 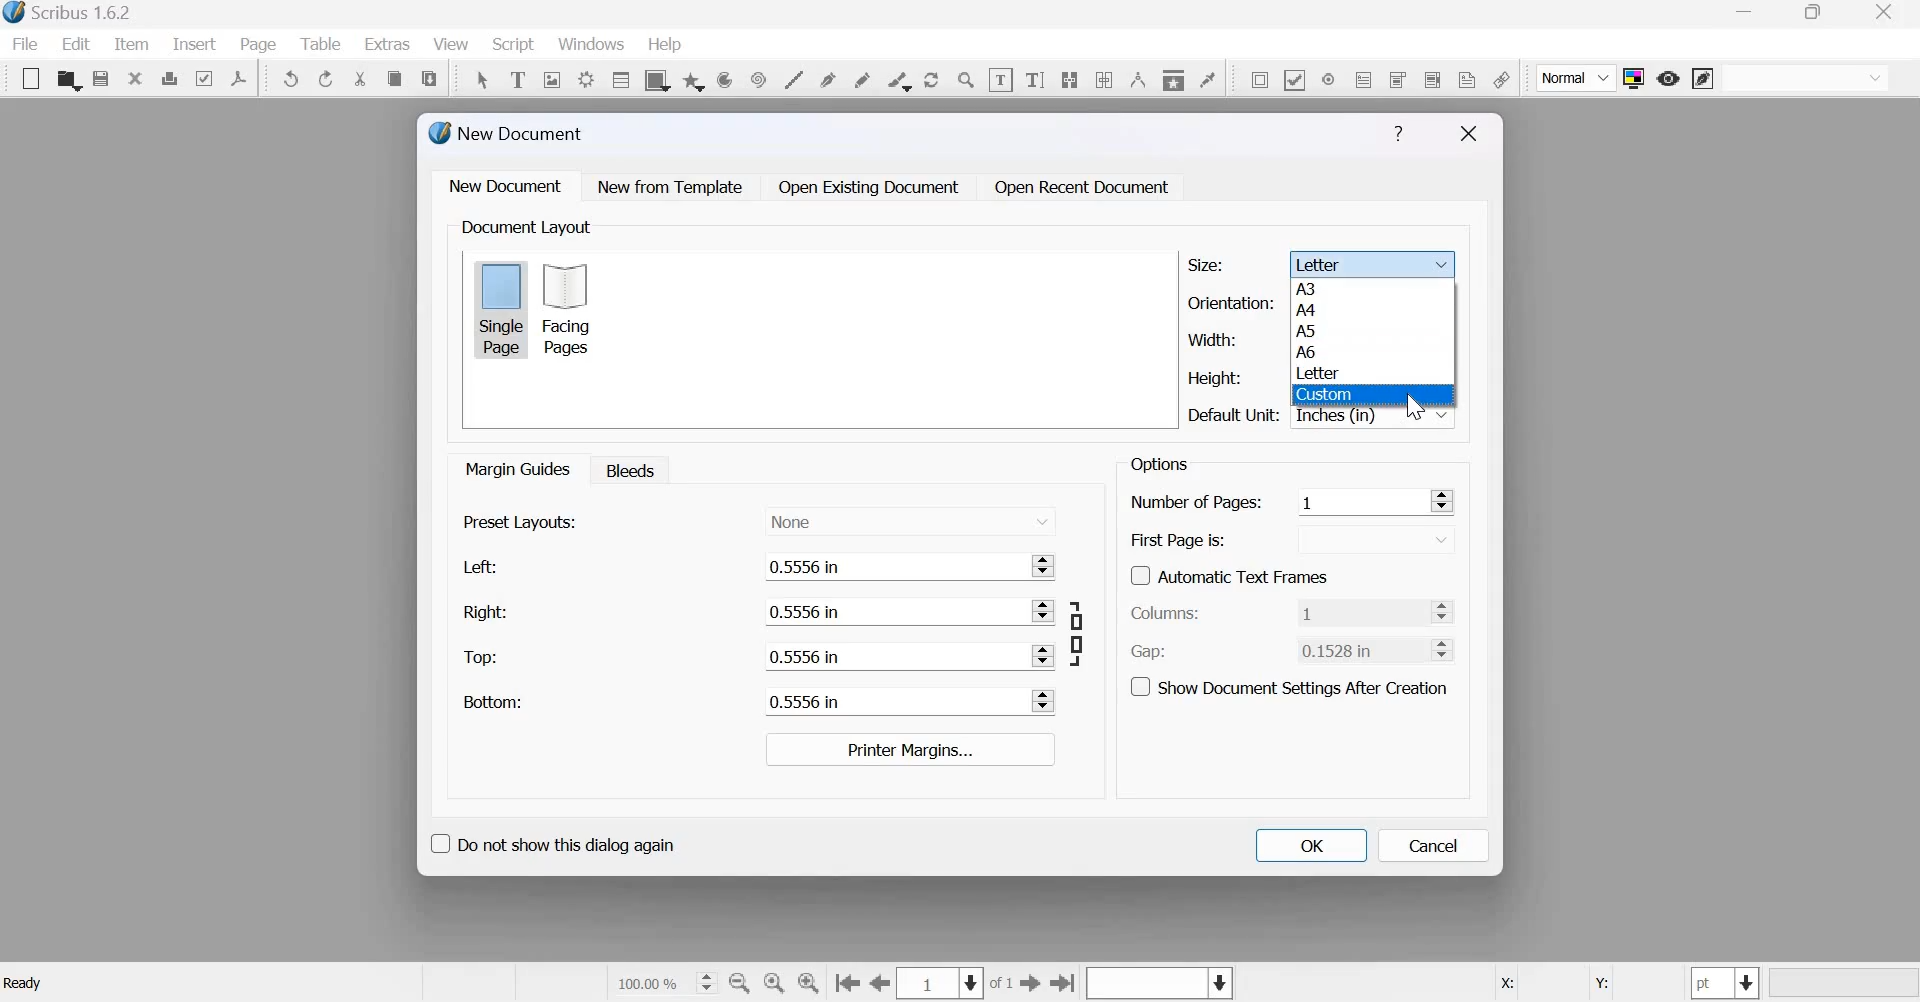 What do you see at coordinates (1104, 78) in the screenshot?
I see `unlink text frames` at bounding box center [1104, 78].